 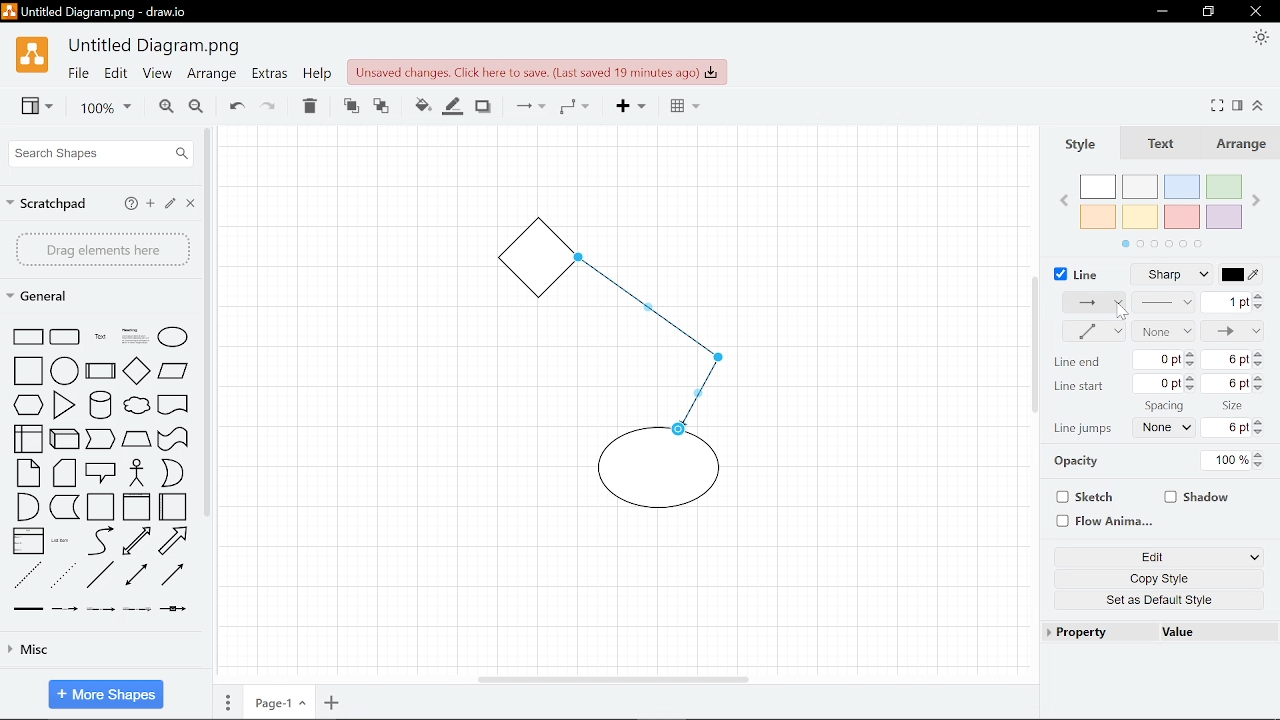 I want to click on shape, so click(x=103, y=472).